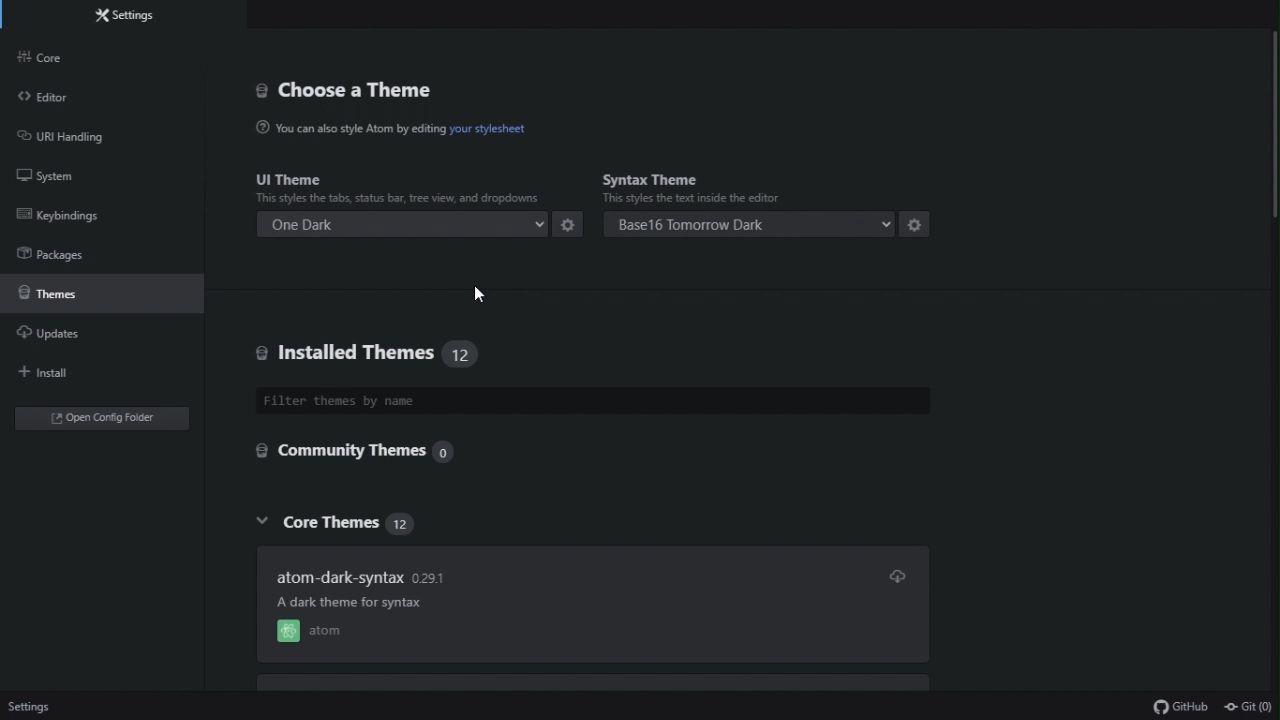 The height and width of the screenshot is (720, 1280). What do you see at coordinates (594, 402) in the screenshot?
I see `filter themes by name` at bounding box center [594, 402].